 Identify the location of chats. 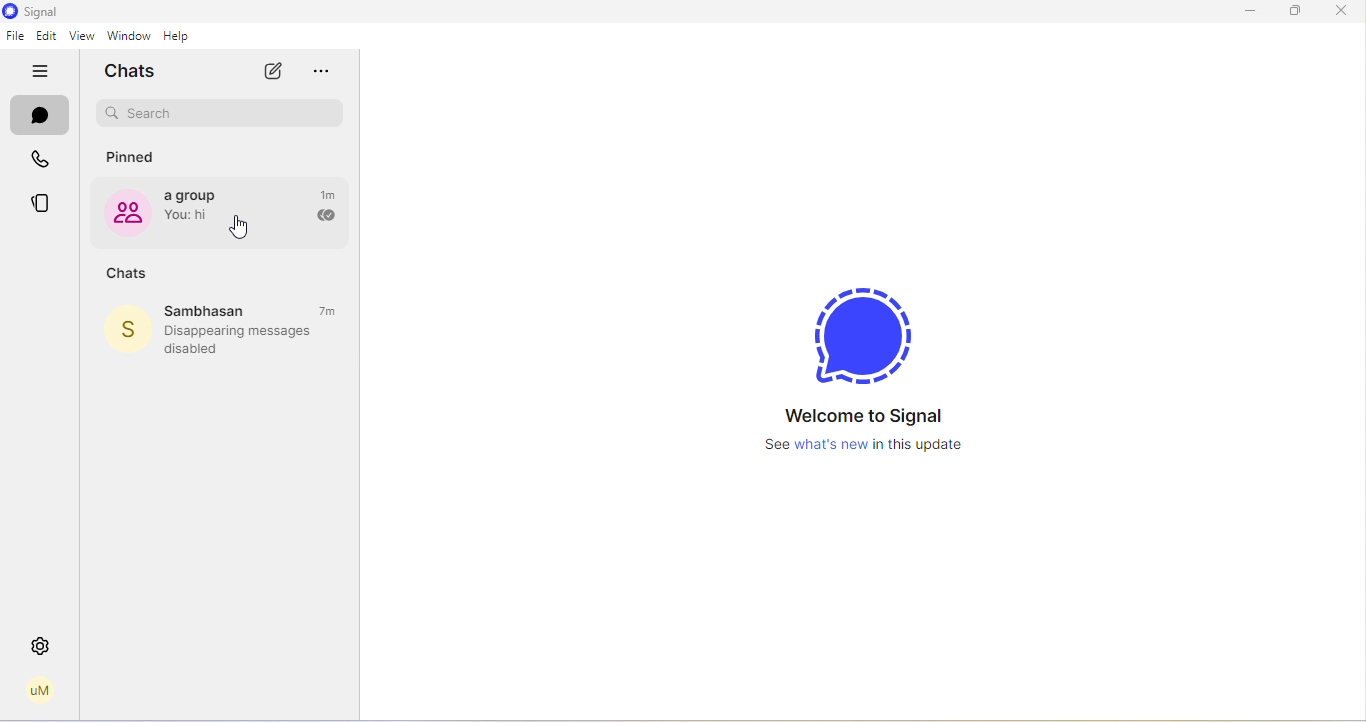
(127, 274).